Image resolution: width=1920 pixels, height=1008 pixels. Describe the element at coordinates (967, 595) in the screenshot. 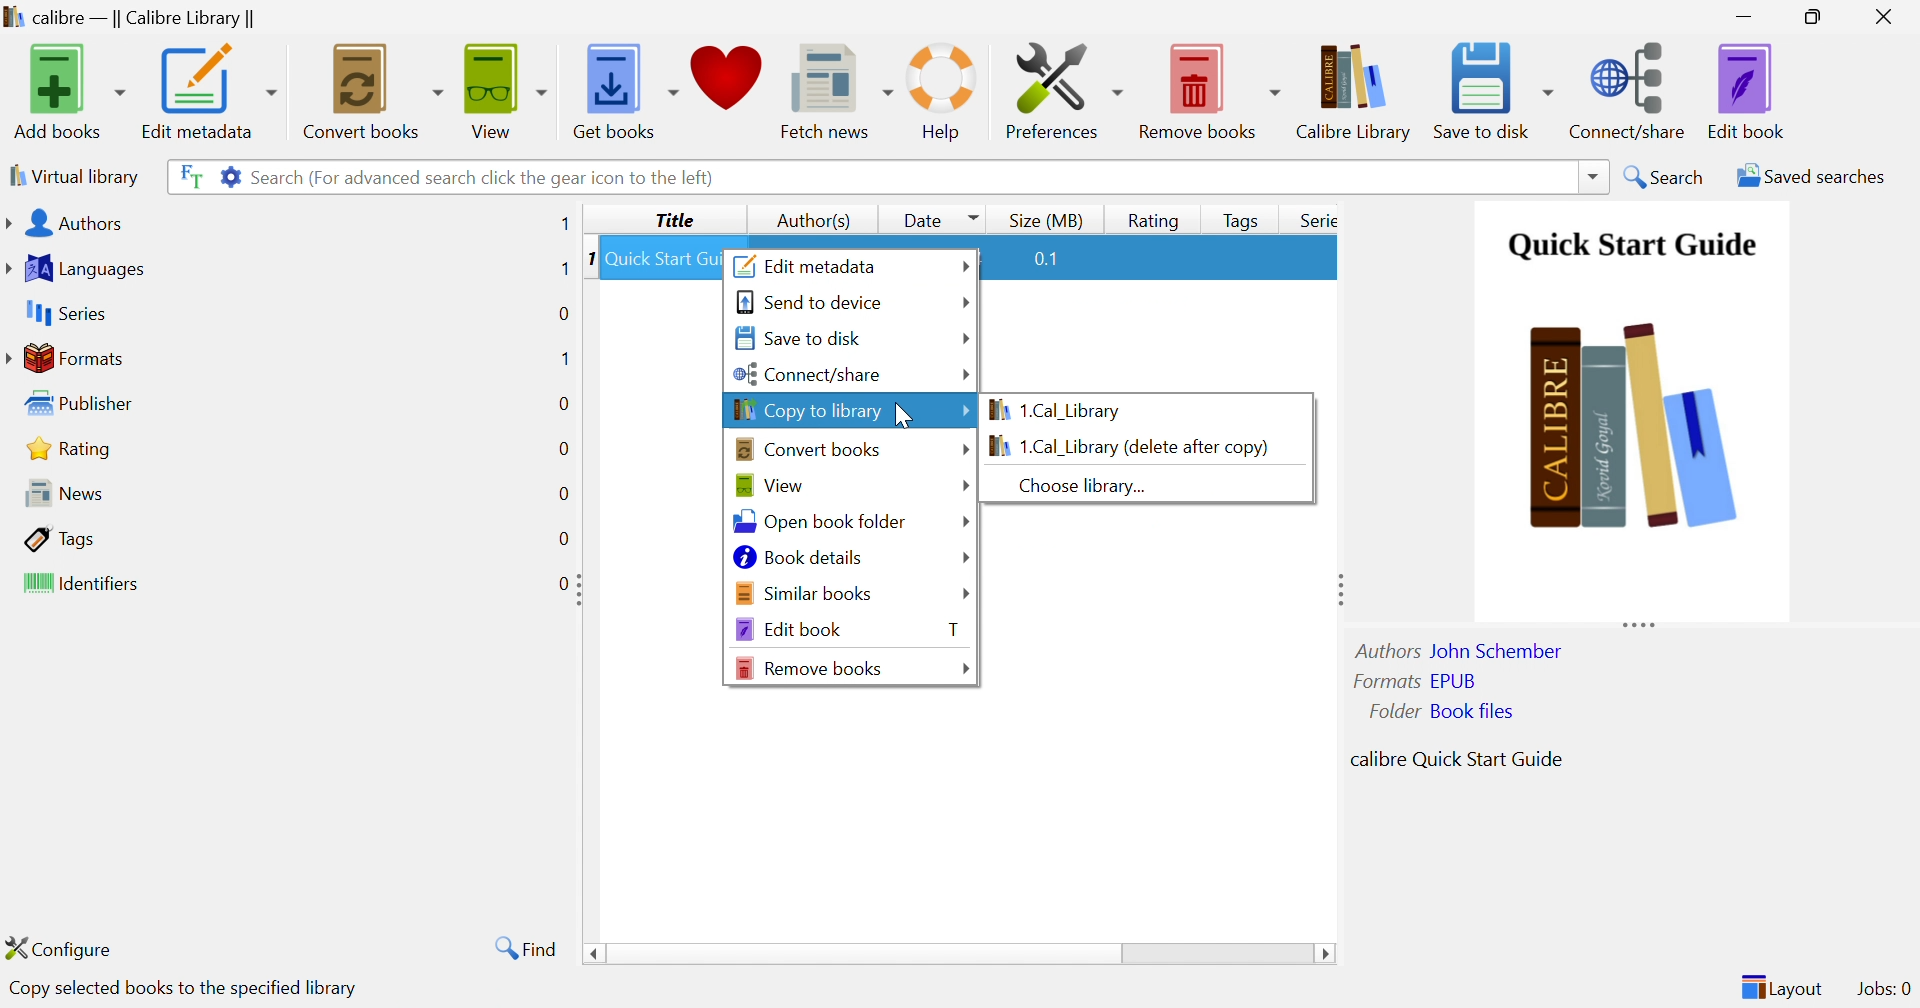

I see `Drop Down` at that location.